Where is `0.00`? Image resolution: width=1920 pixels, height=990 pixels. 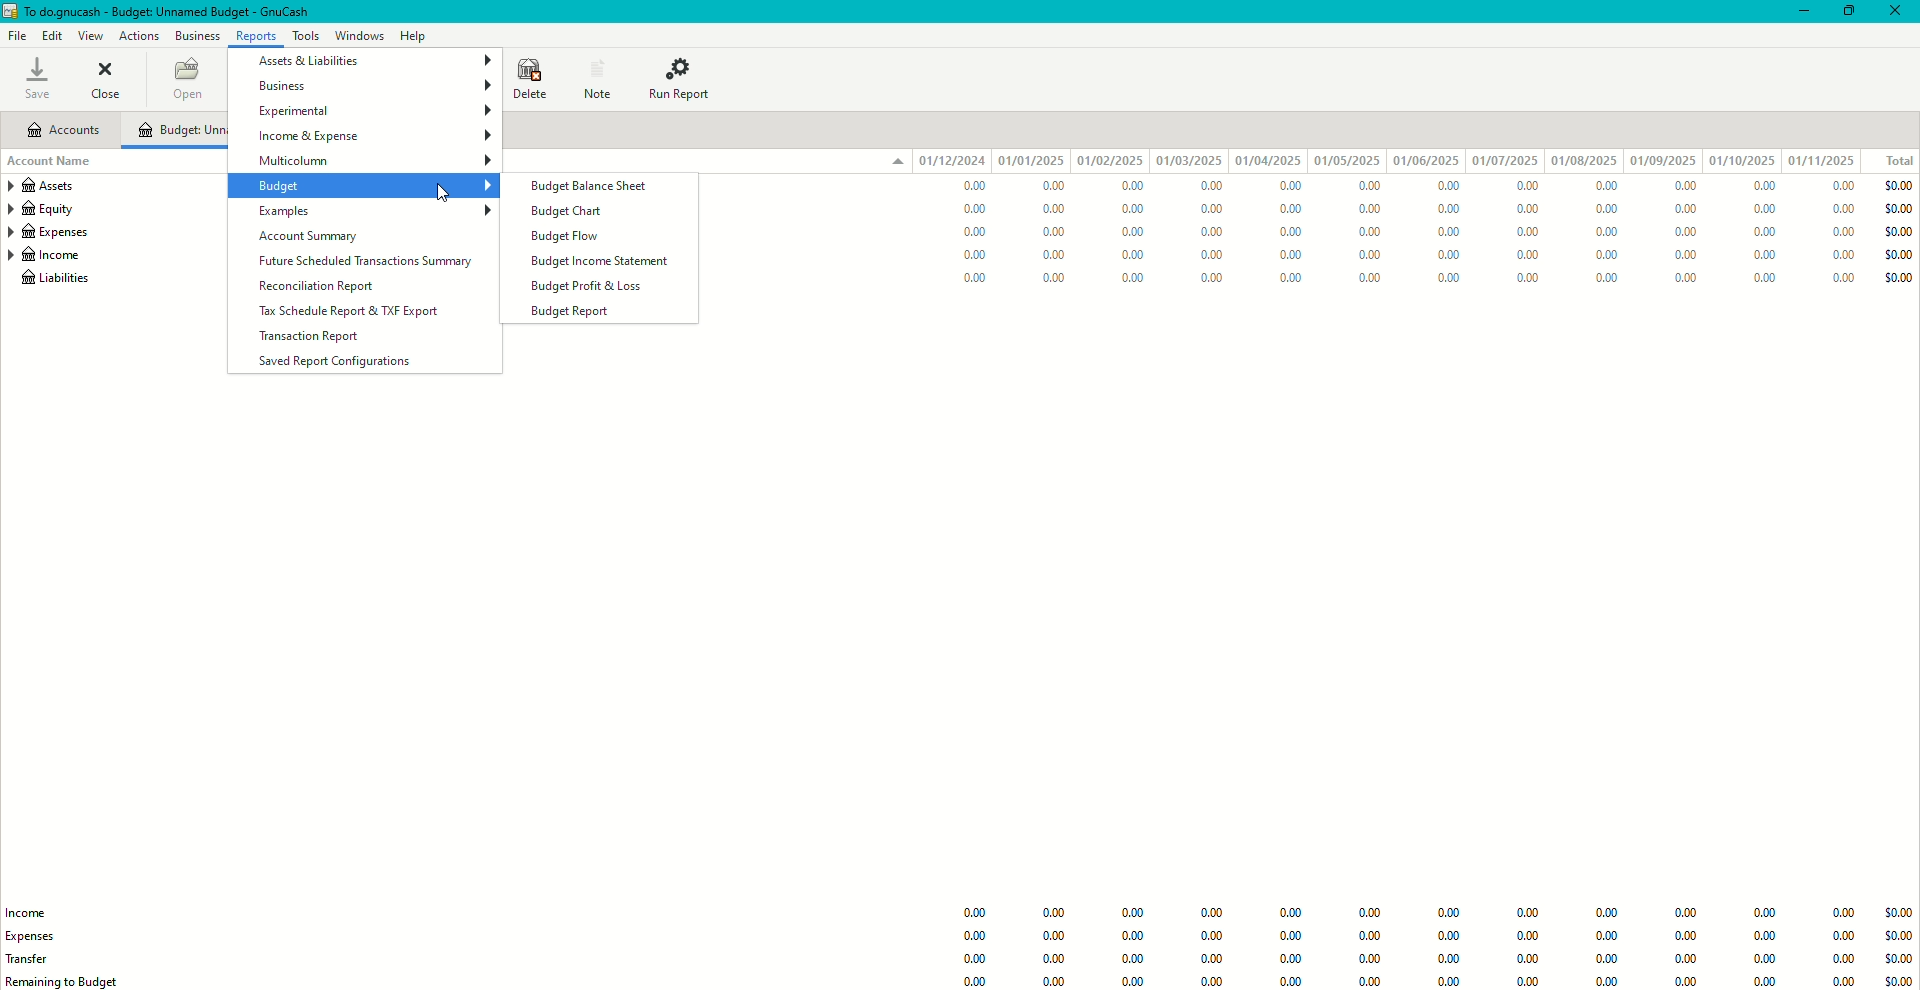
0.00 is located at coordinates (1596, 186).